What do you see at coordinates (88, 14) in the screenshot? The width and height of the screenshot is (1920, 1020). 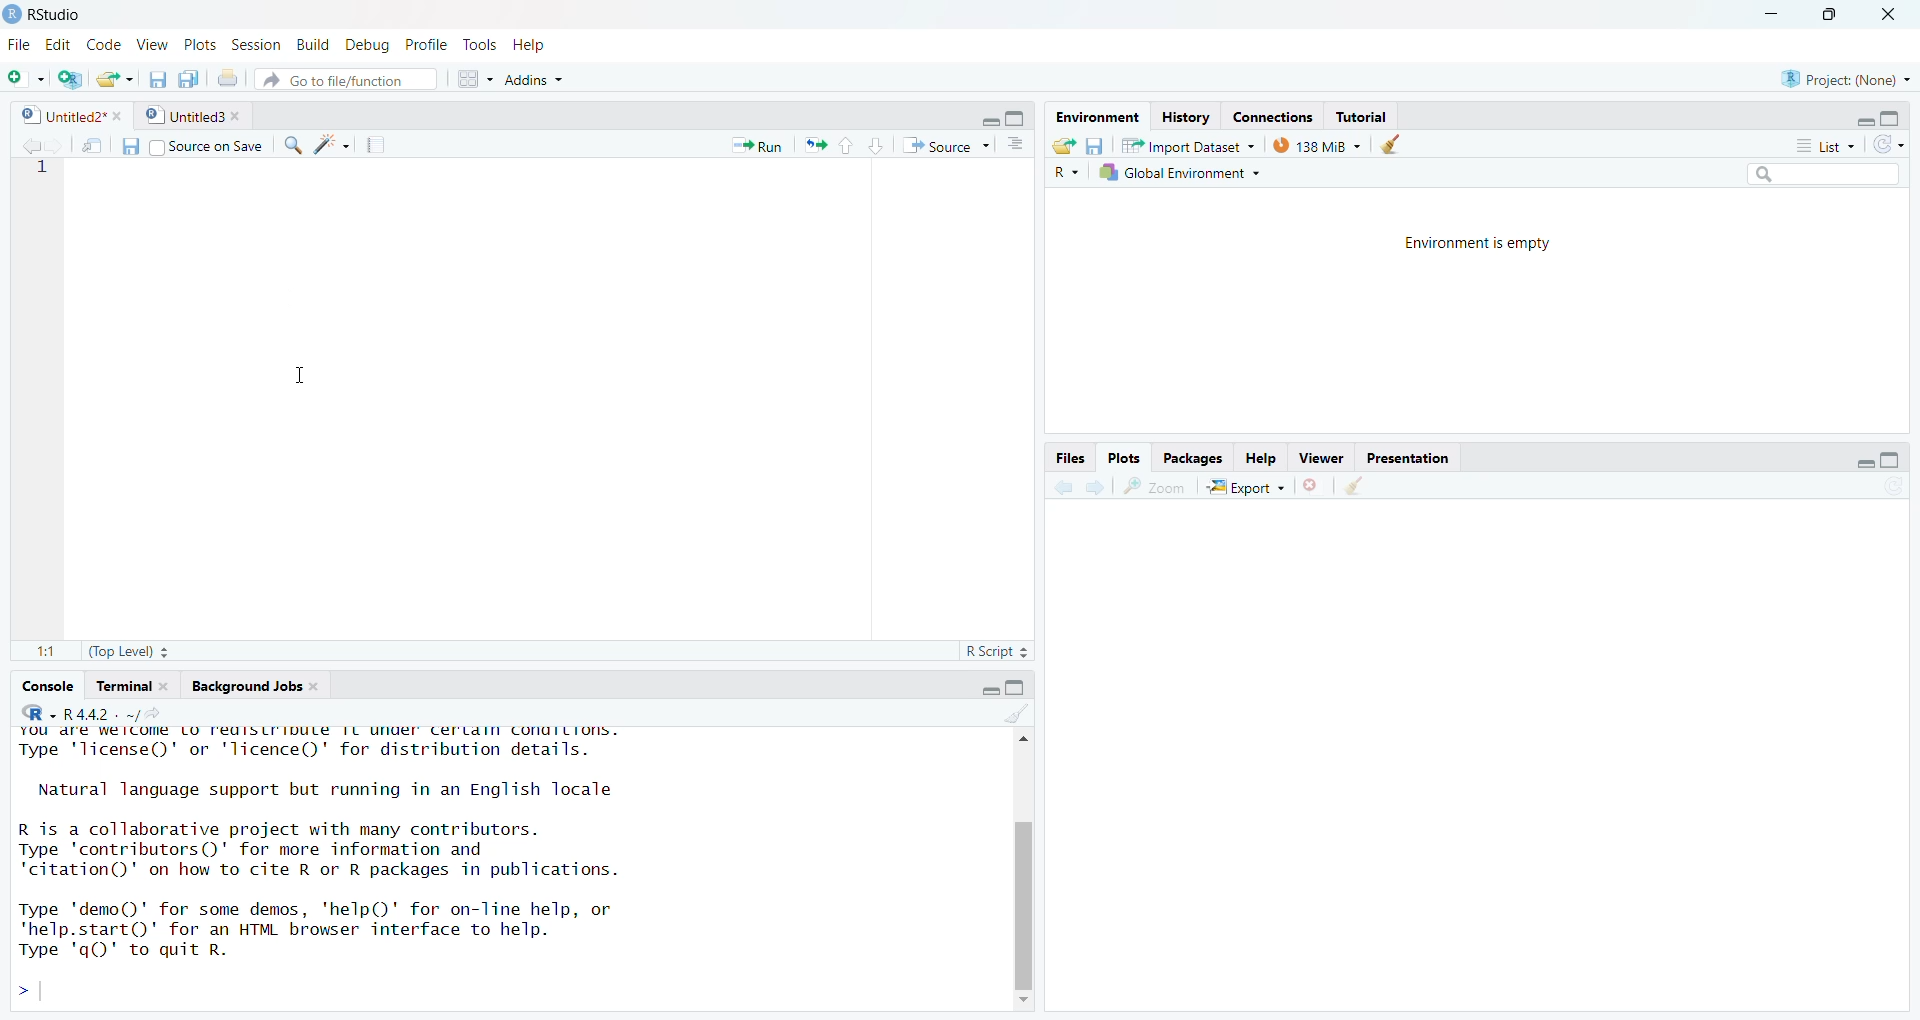 I see `D Rstudio` at bounding box center [88, 14].